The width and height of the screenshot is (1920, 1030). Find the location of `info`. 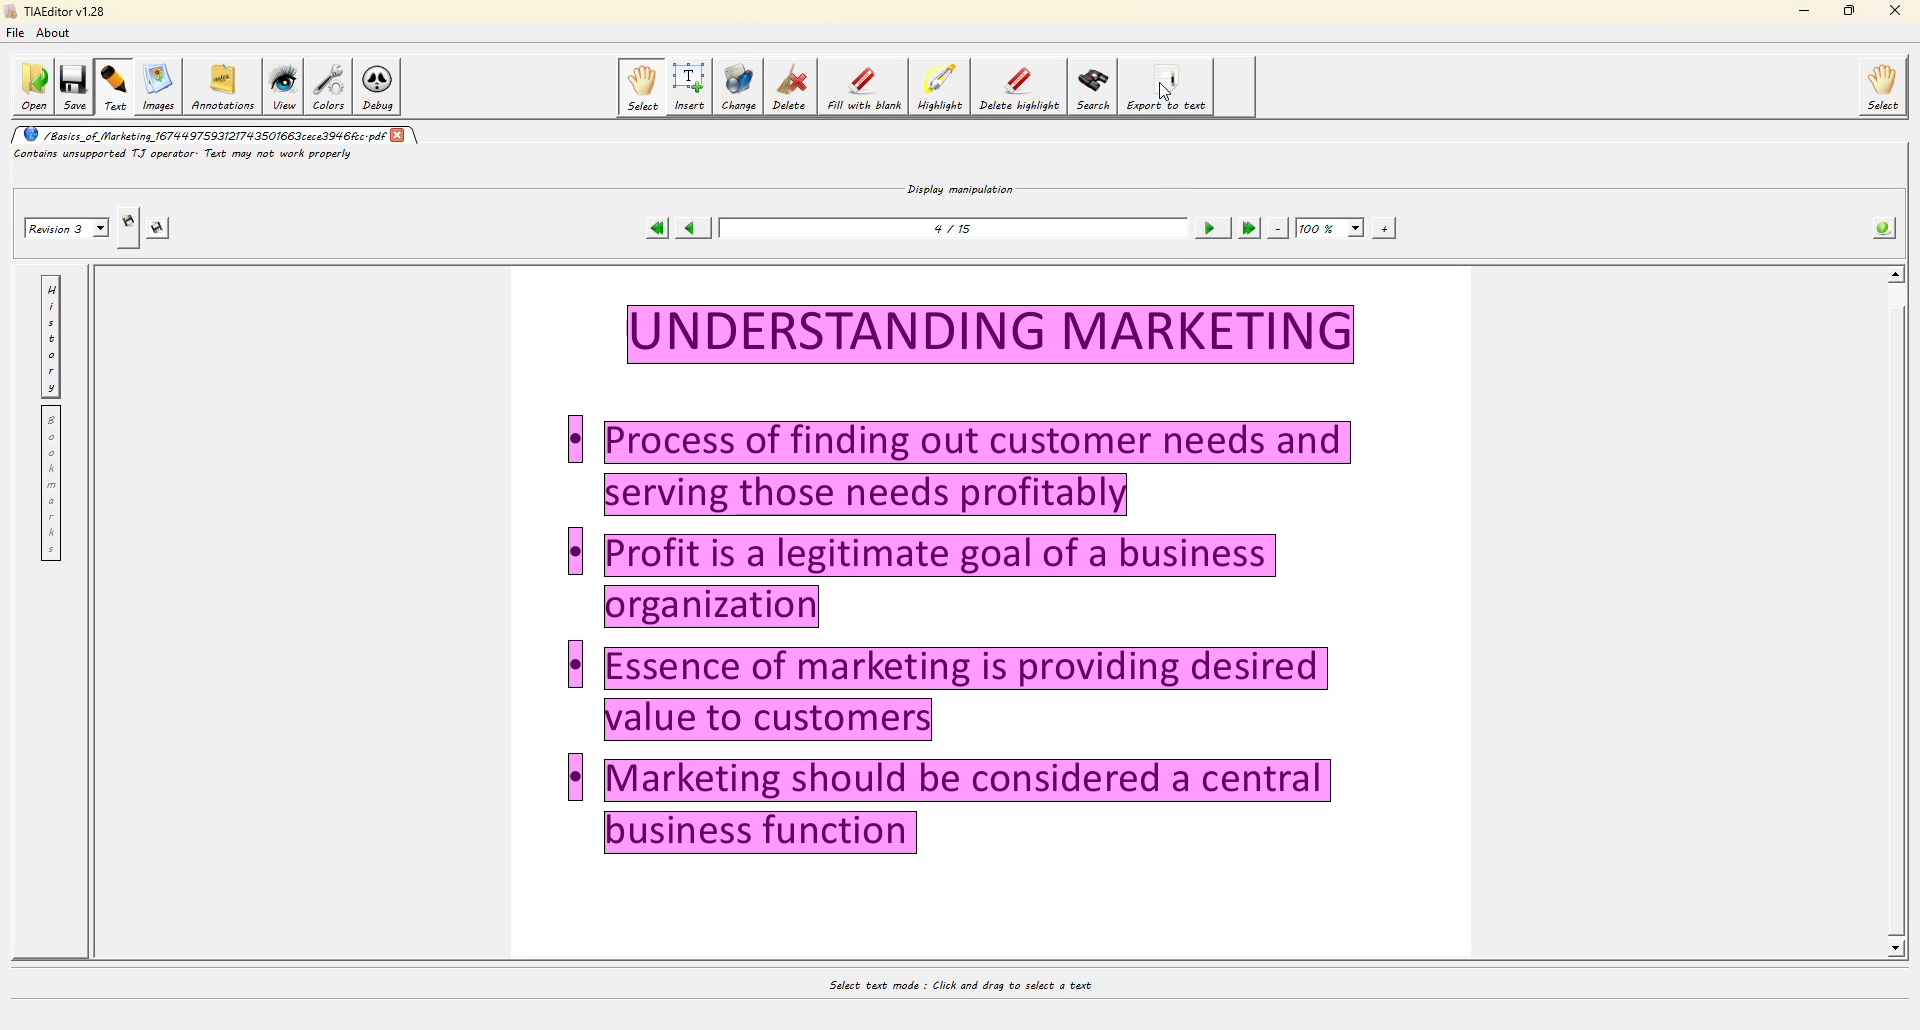

info is located at coordinates (1876, 230).